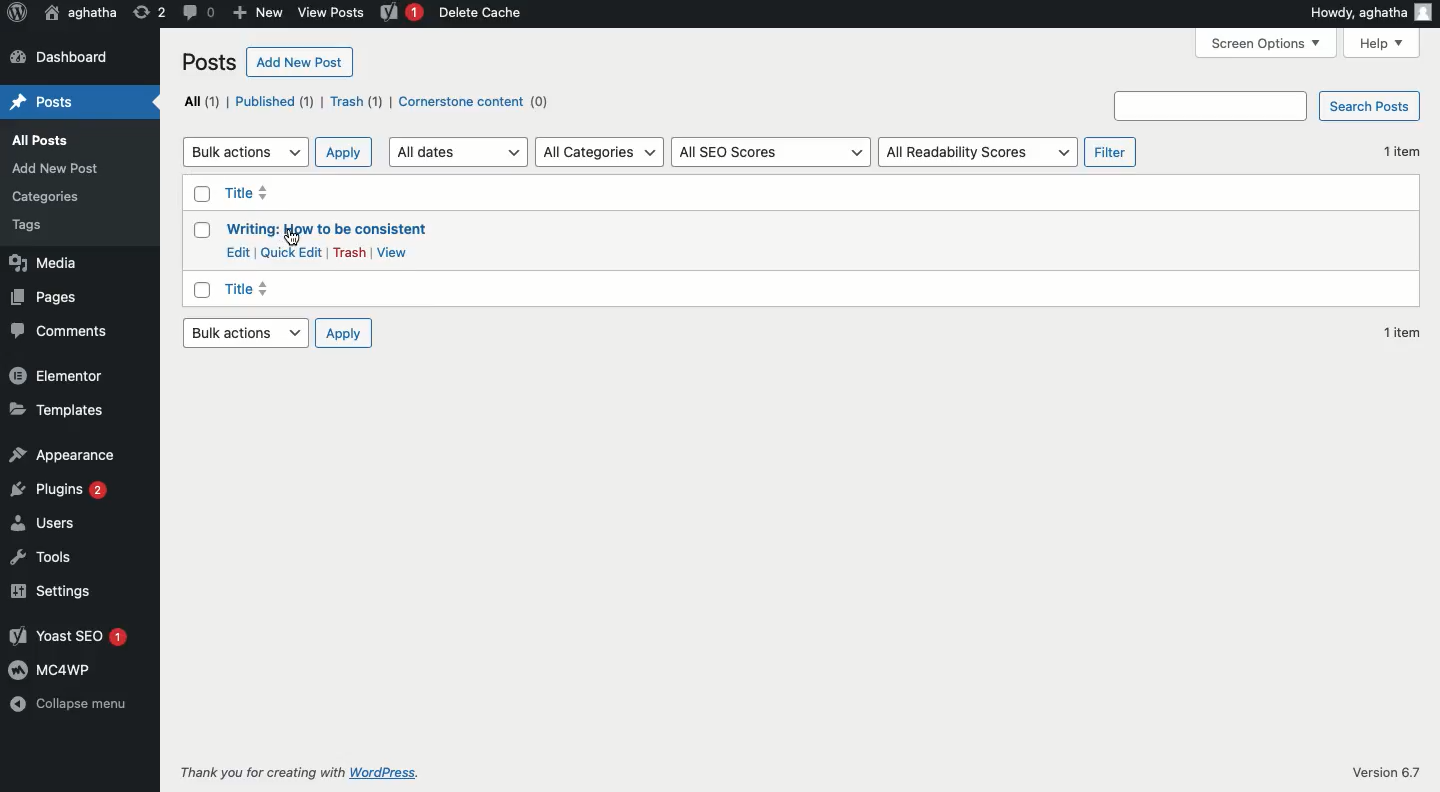  I want to click on View, so click(393, 253).